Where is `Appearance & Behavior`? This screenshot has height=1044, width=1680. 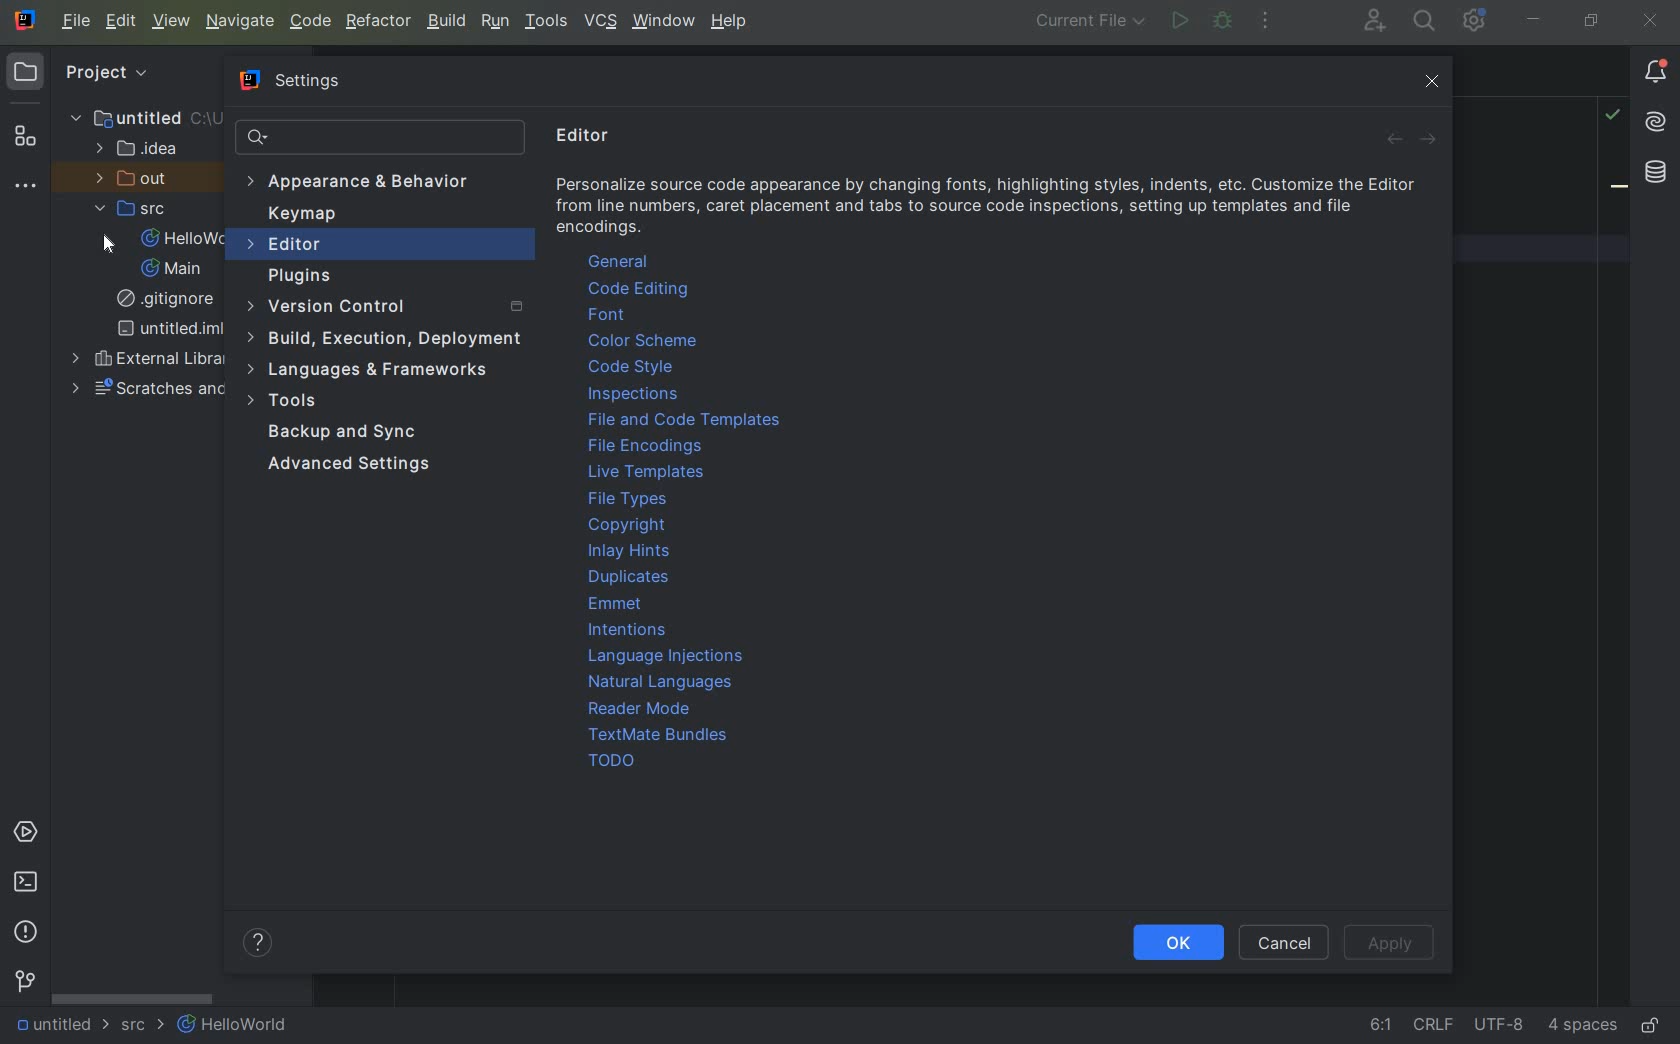 Appearance & Behavior is located at coordinates (361, 180).